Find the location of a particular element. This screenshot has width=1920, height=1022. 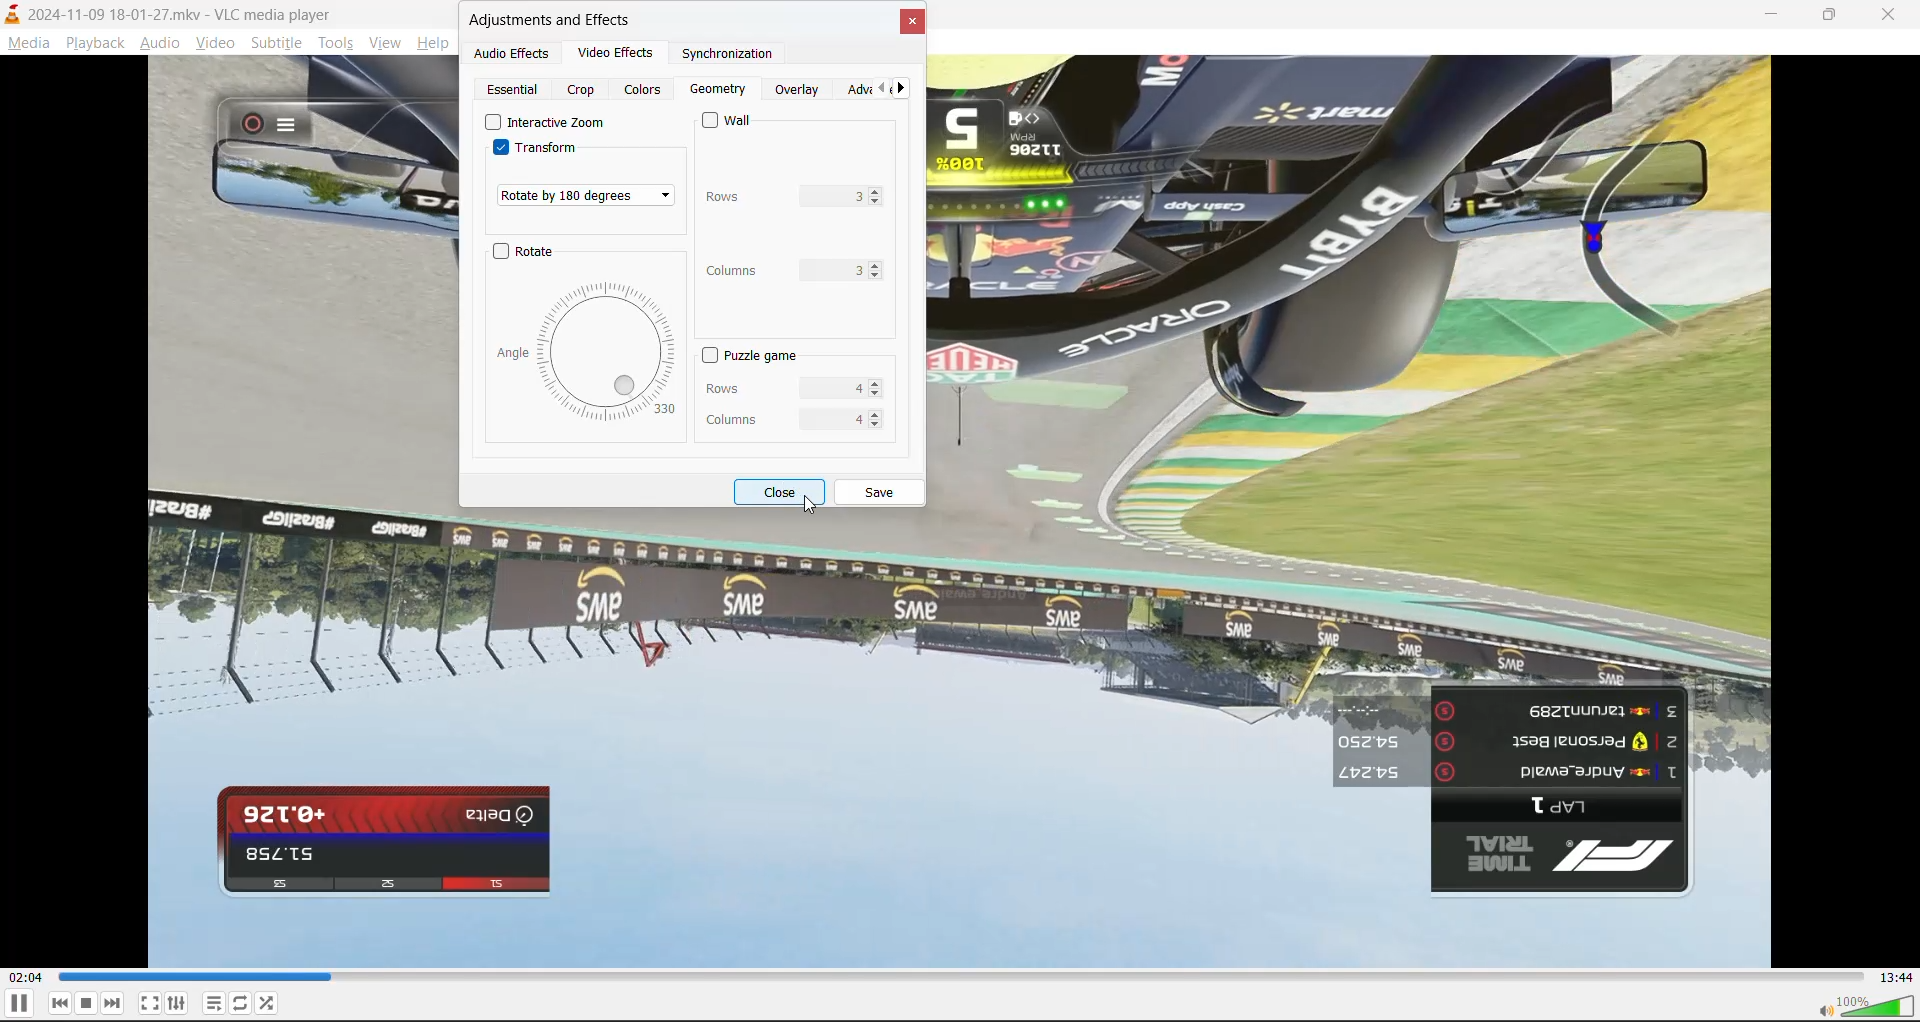

audio effects is located at coordinates (513, 55).